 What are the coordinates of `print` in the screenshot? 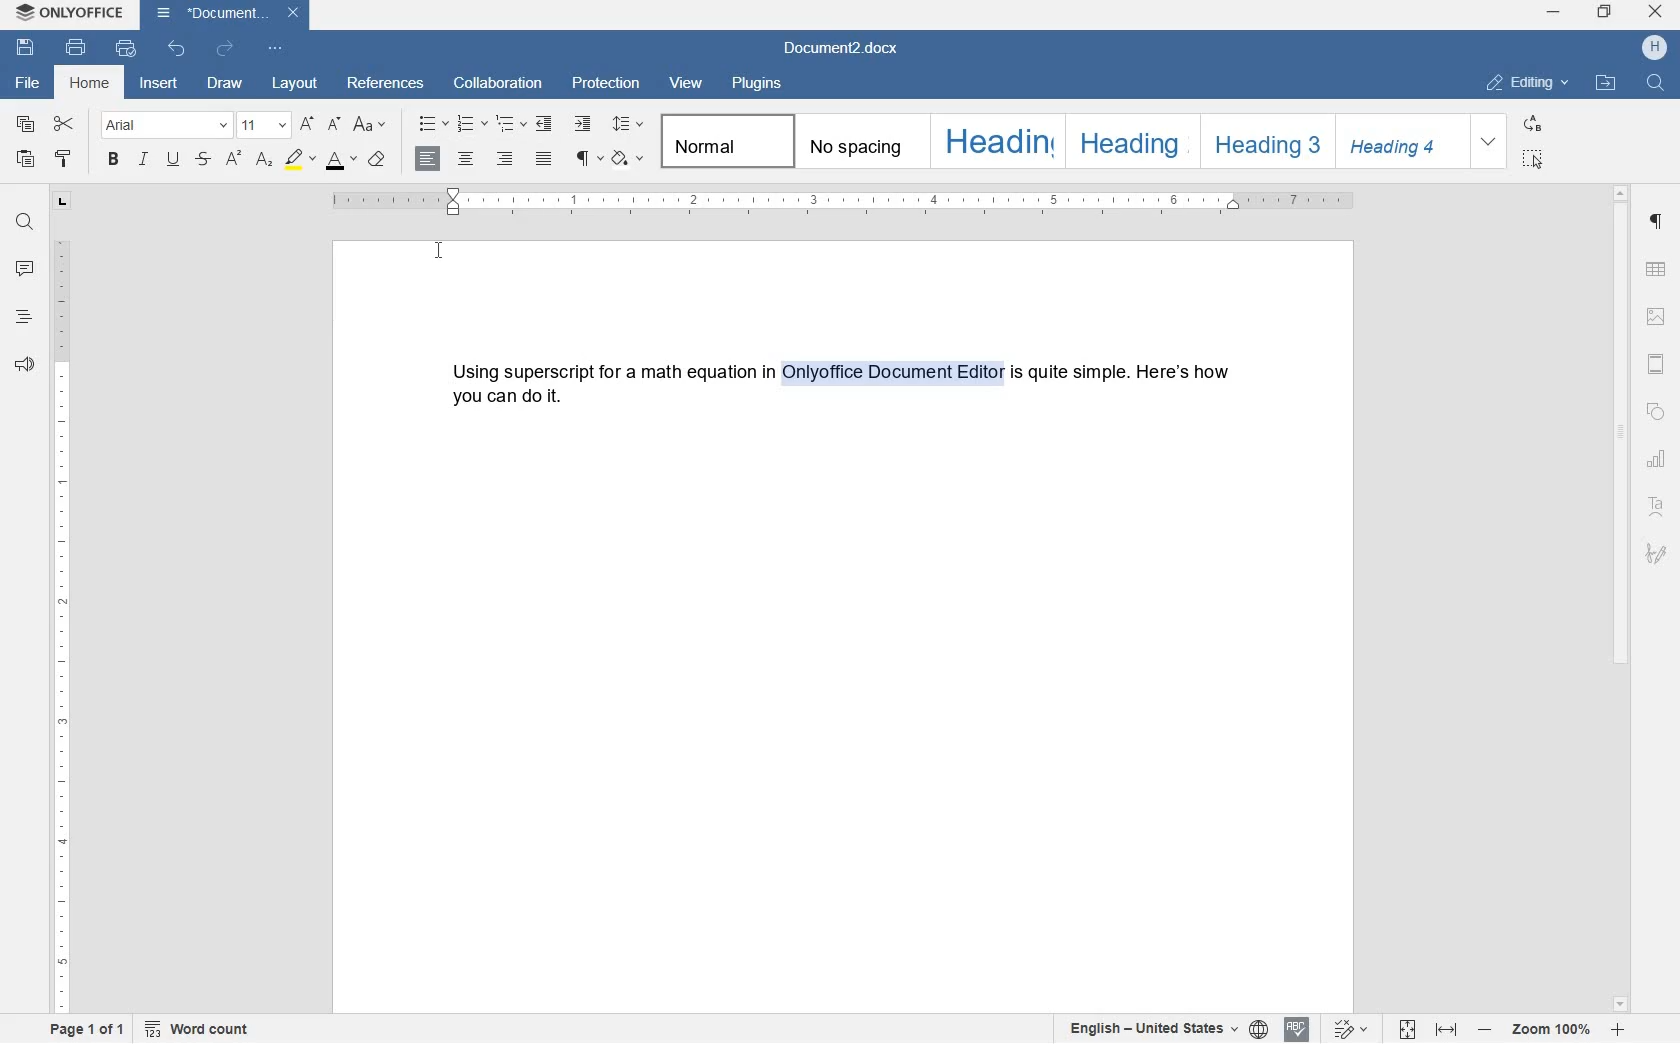 It's located at (76, 48).